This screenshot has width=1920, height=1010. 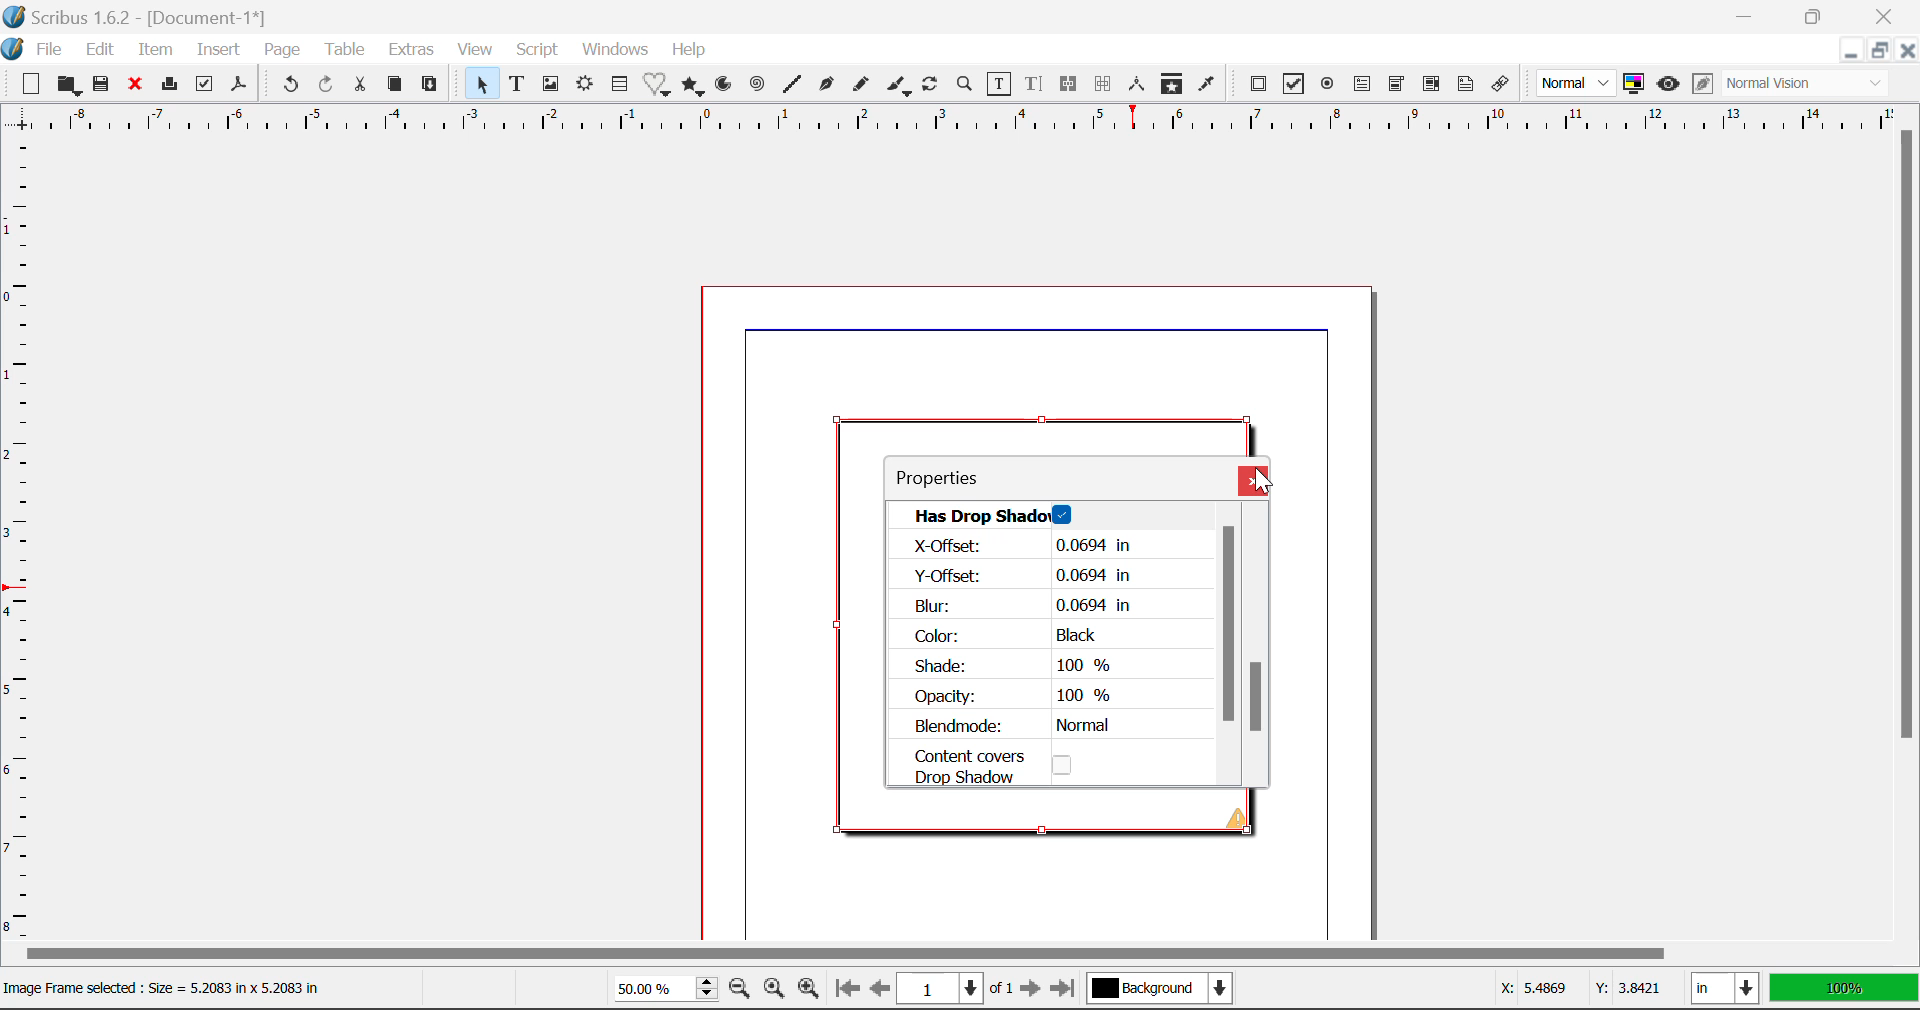 What do you see at coordinates (1885, 14) in the screenshot?
I see `Close` at bounding box center [1885, 14].